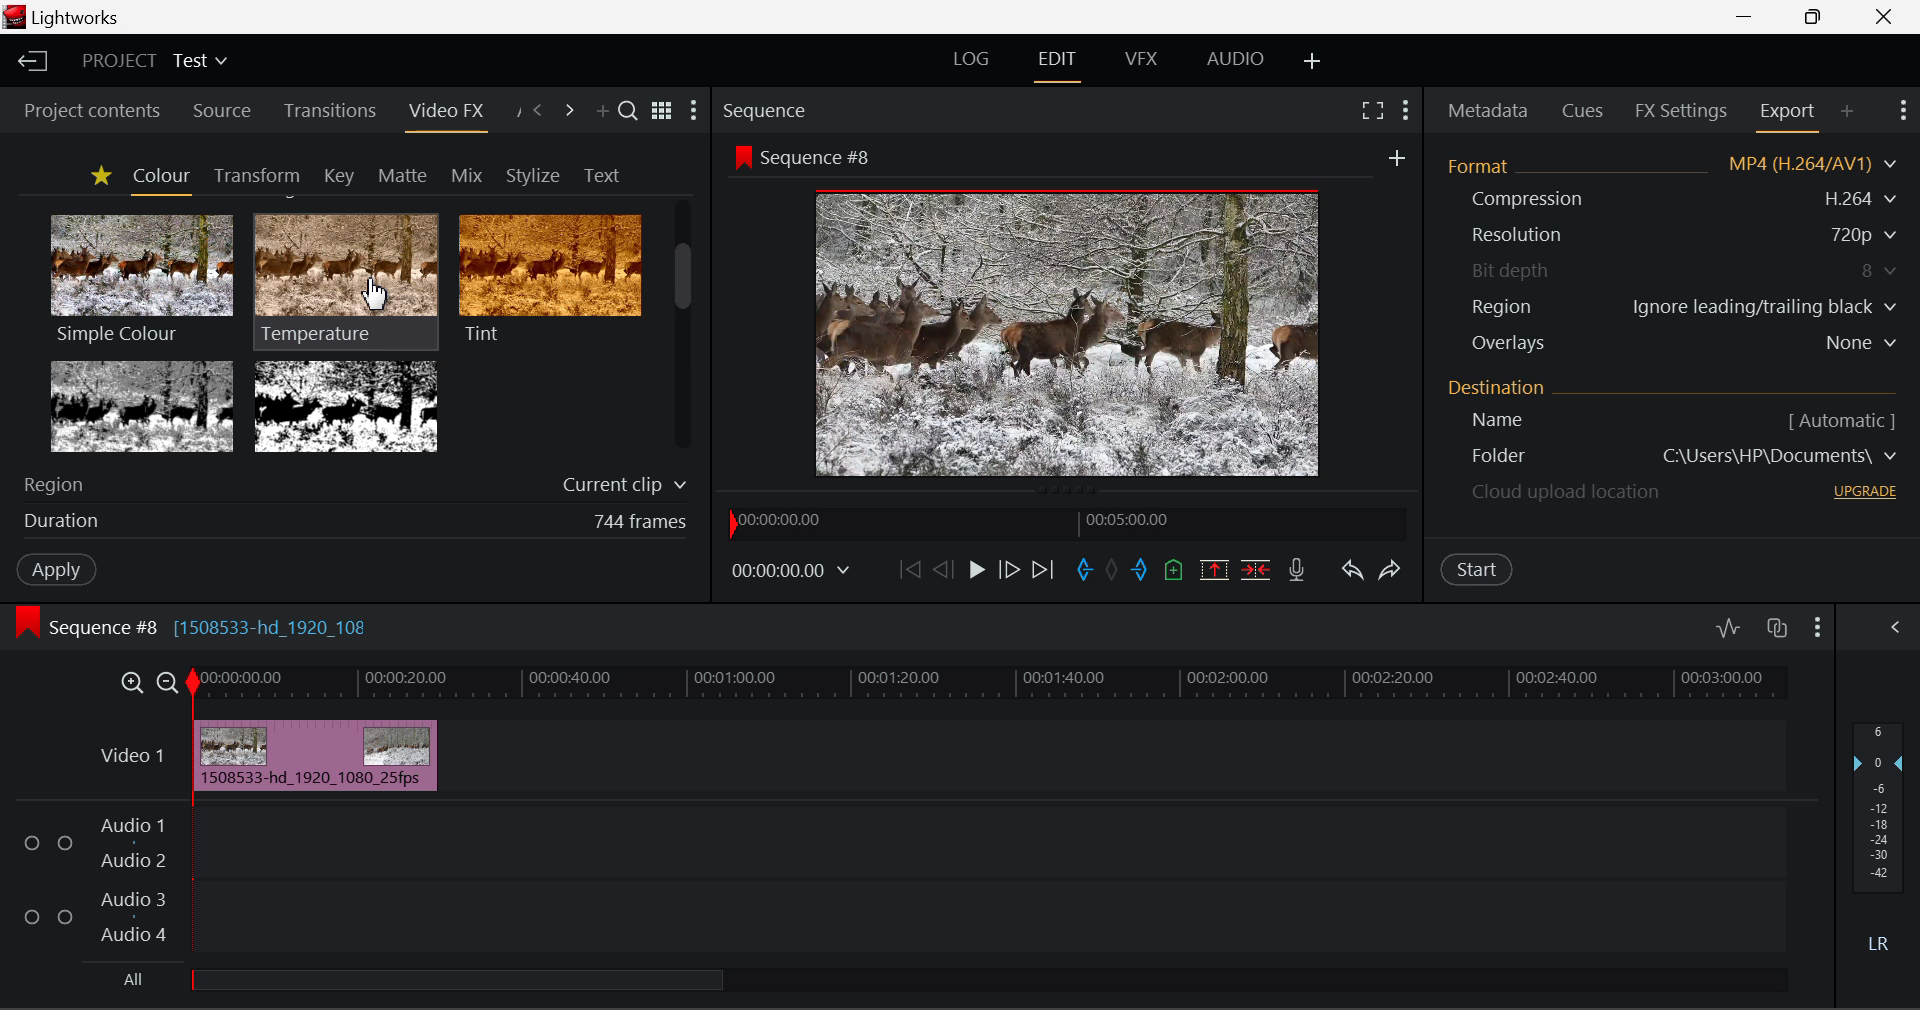 This screenshot has width=1920, height=1010. I want to click on Video FX, so click(445, 117).